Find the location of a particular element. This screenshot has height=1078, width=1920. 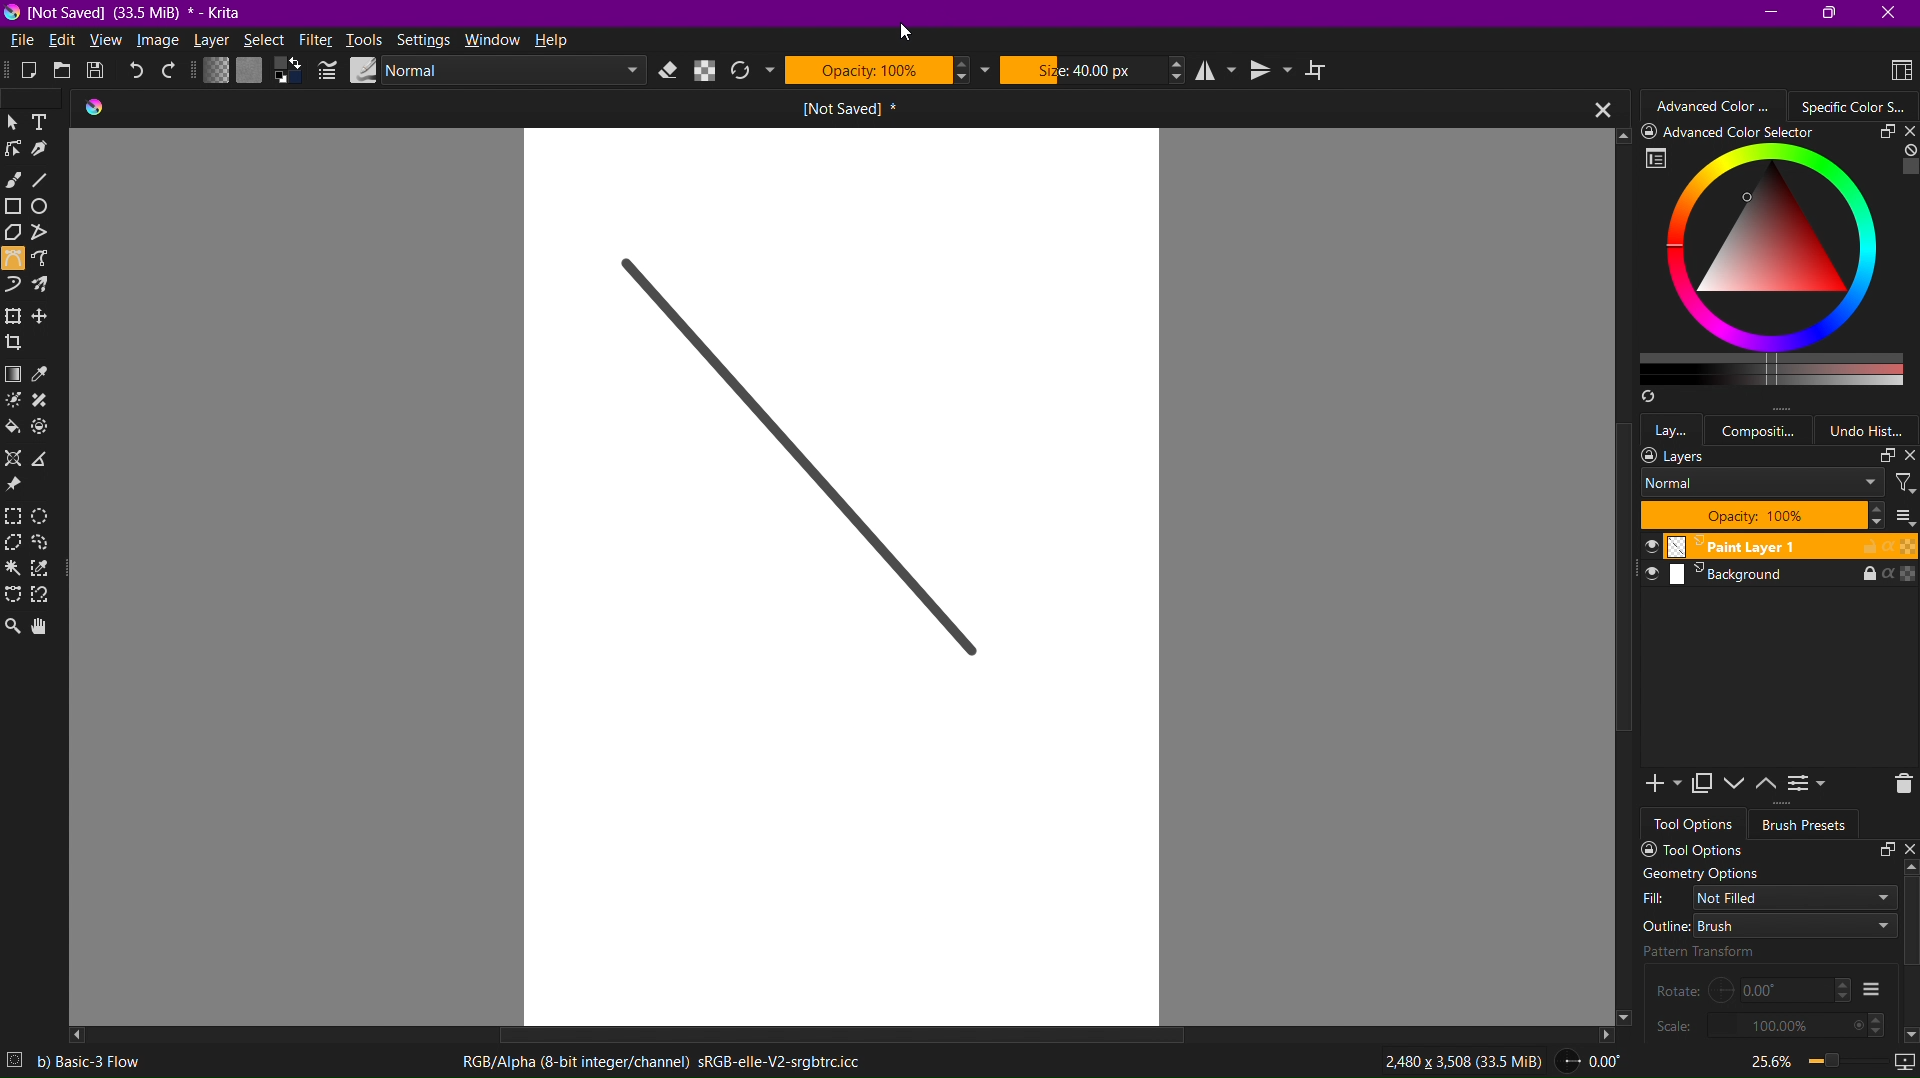

Similar Color Selection Tool is located at coordinates (47, 571).